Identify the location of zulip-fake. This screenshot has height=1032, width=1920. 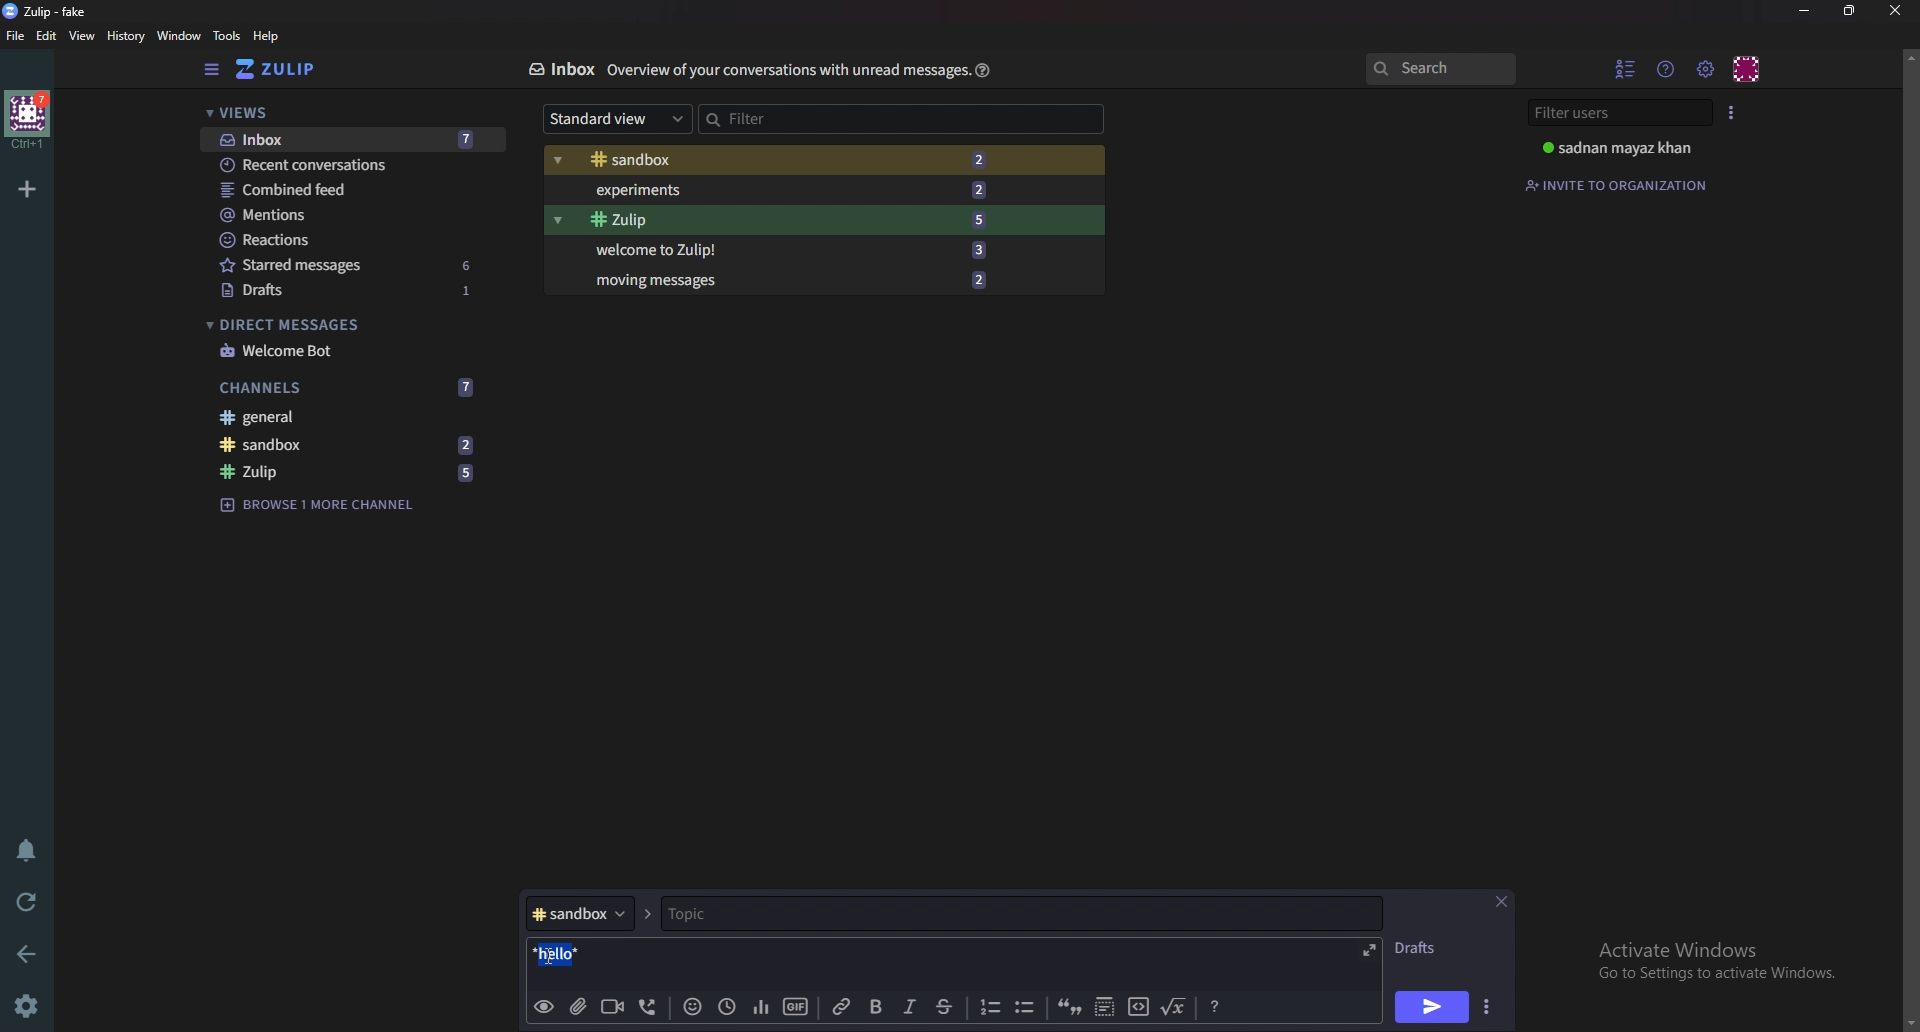
(48, 12).